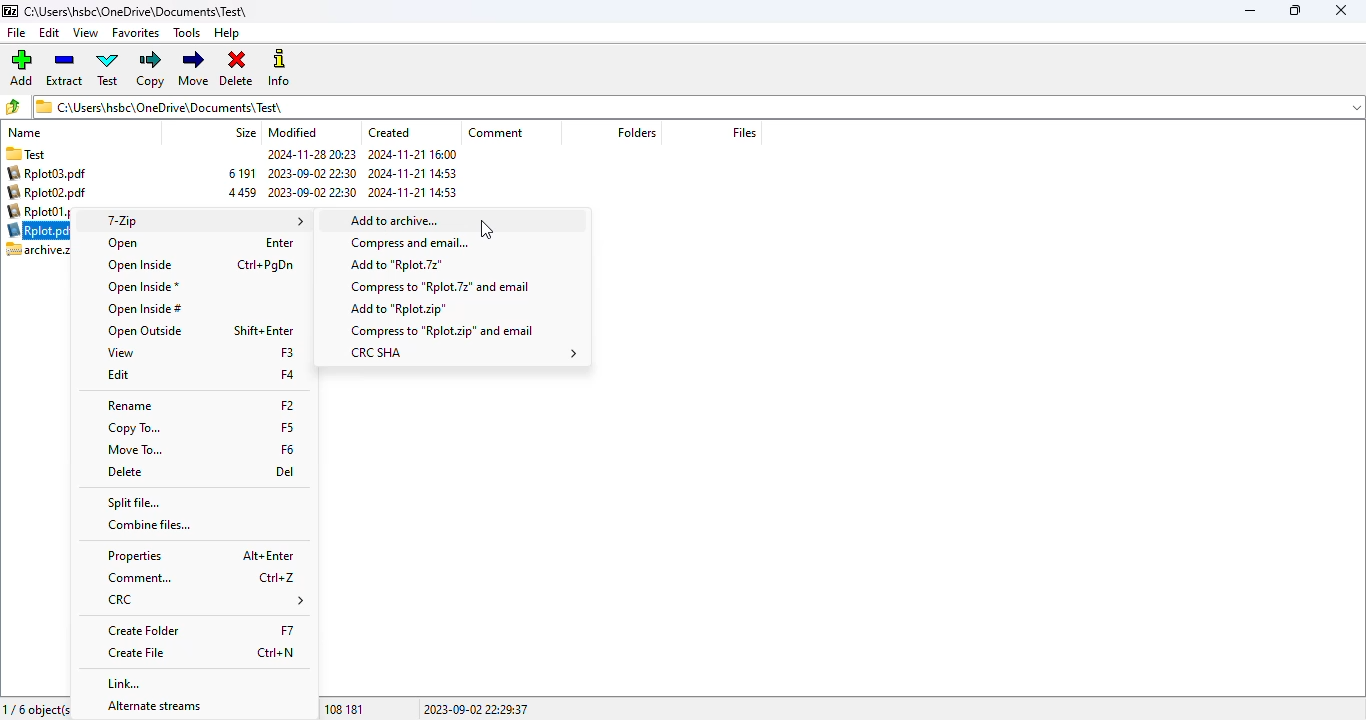  What do you see at coordinates (1343, 11) in the screenshot?
I see `close` at bounding box center [1343, 11].